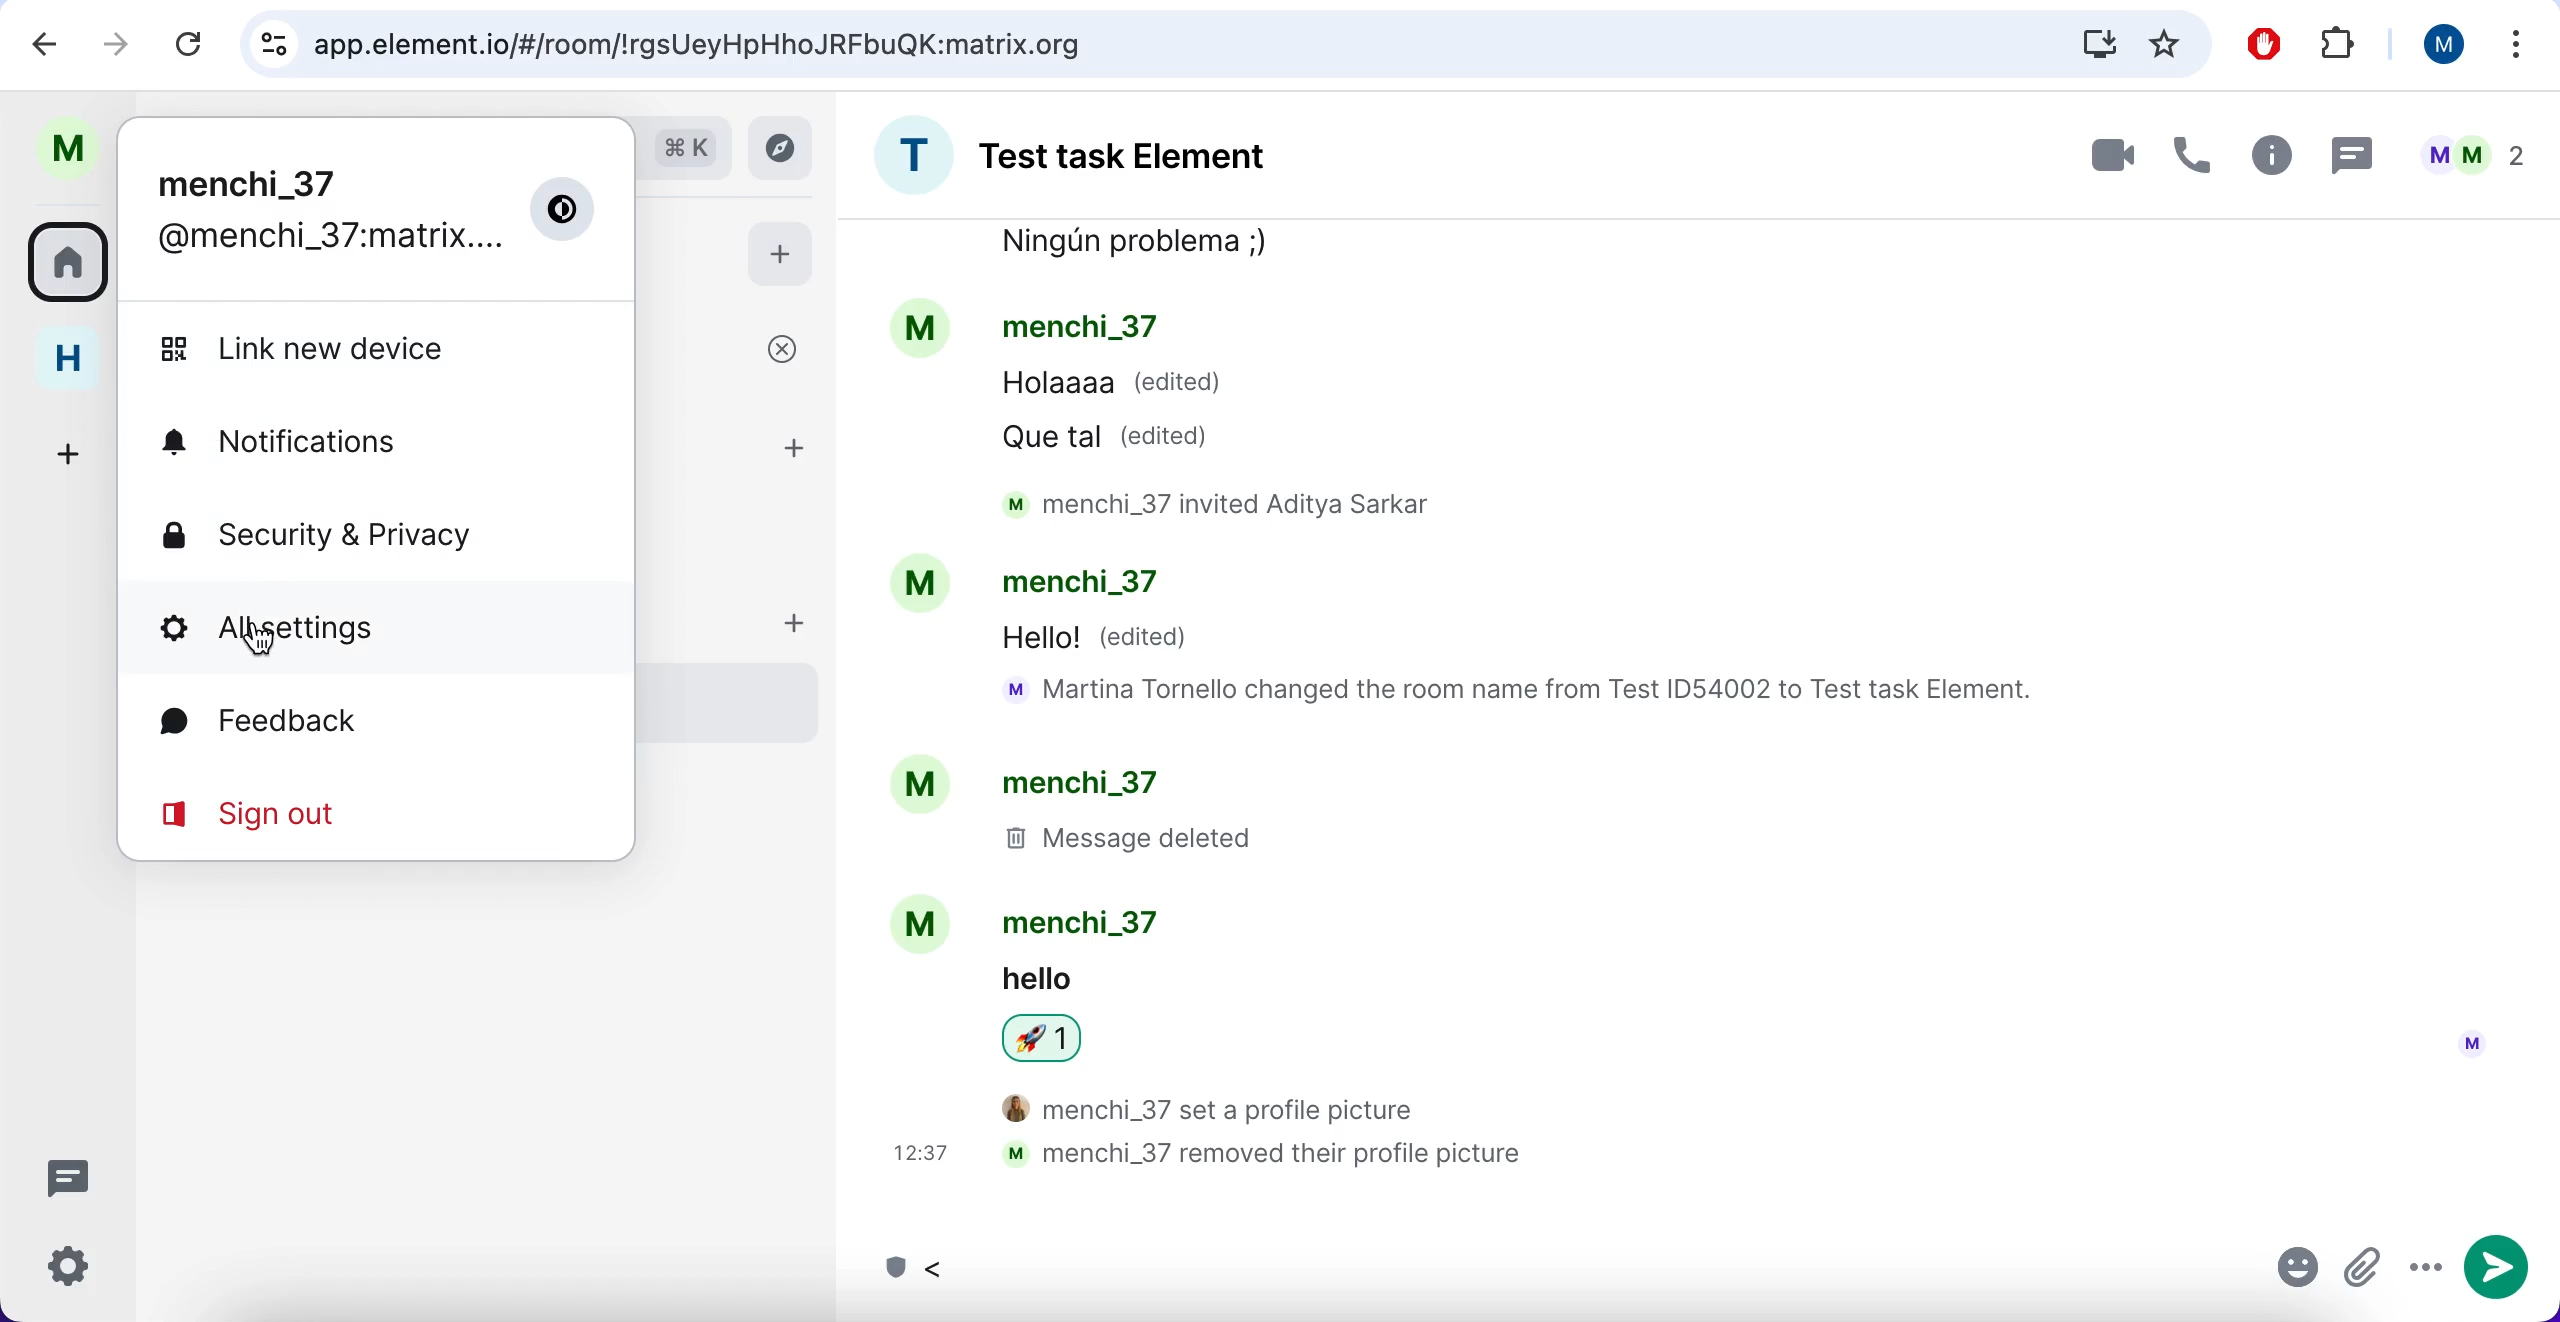 Image resolution: width=2560 pixels, height=1322 pixels. What do you see at coordinates (2096, 155) in the screenshot?
I see `video call` at bounding box center [2096, 155].